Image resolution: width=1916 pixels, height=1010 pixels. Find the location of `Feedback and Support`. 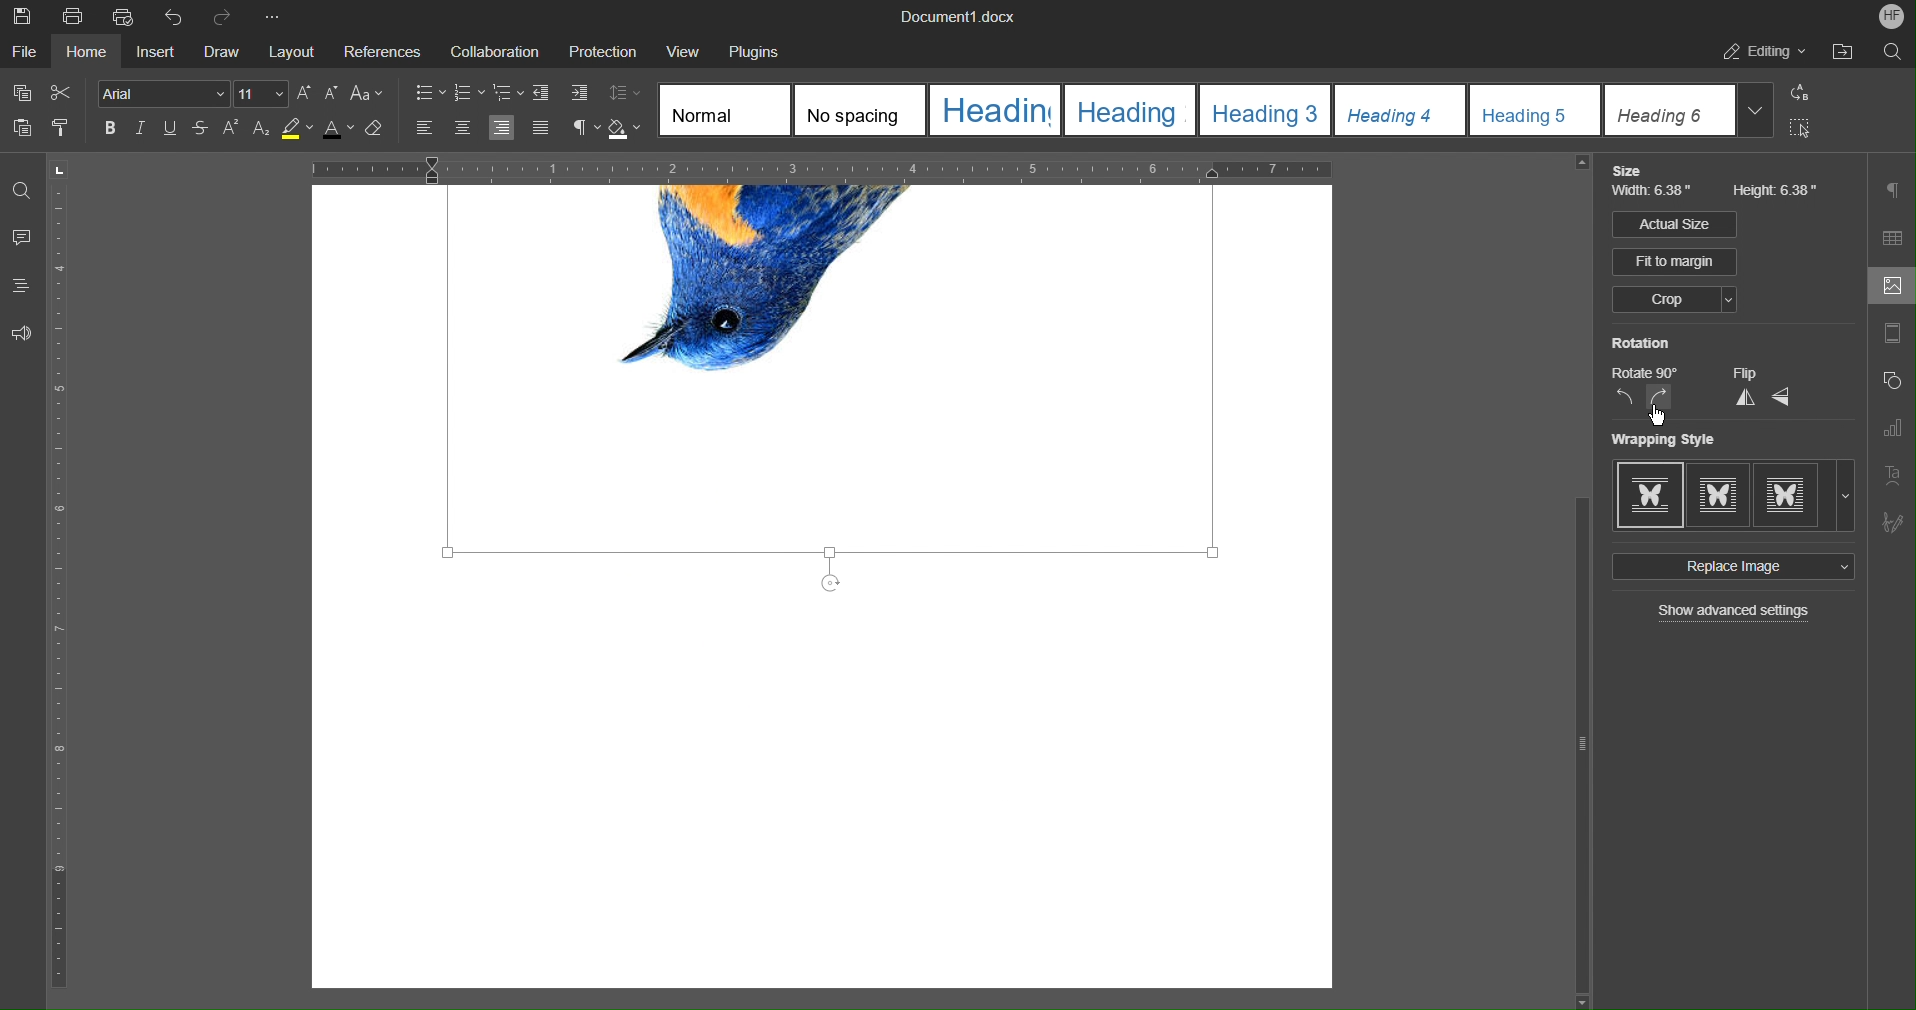

Feedback and Support is located at coordinates (20, 332).